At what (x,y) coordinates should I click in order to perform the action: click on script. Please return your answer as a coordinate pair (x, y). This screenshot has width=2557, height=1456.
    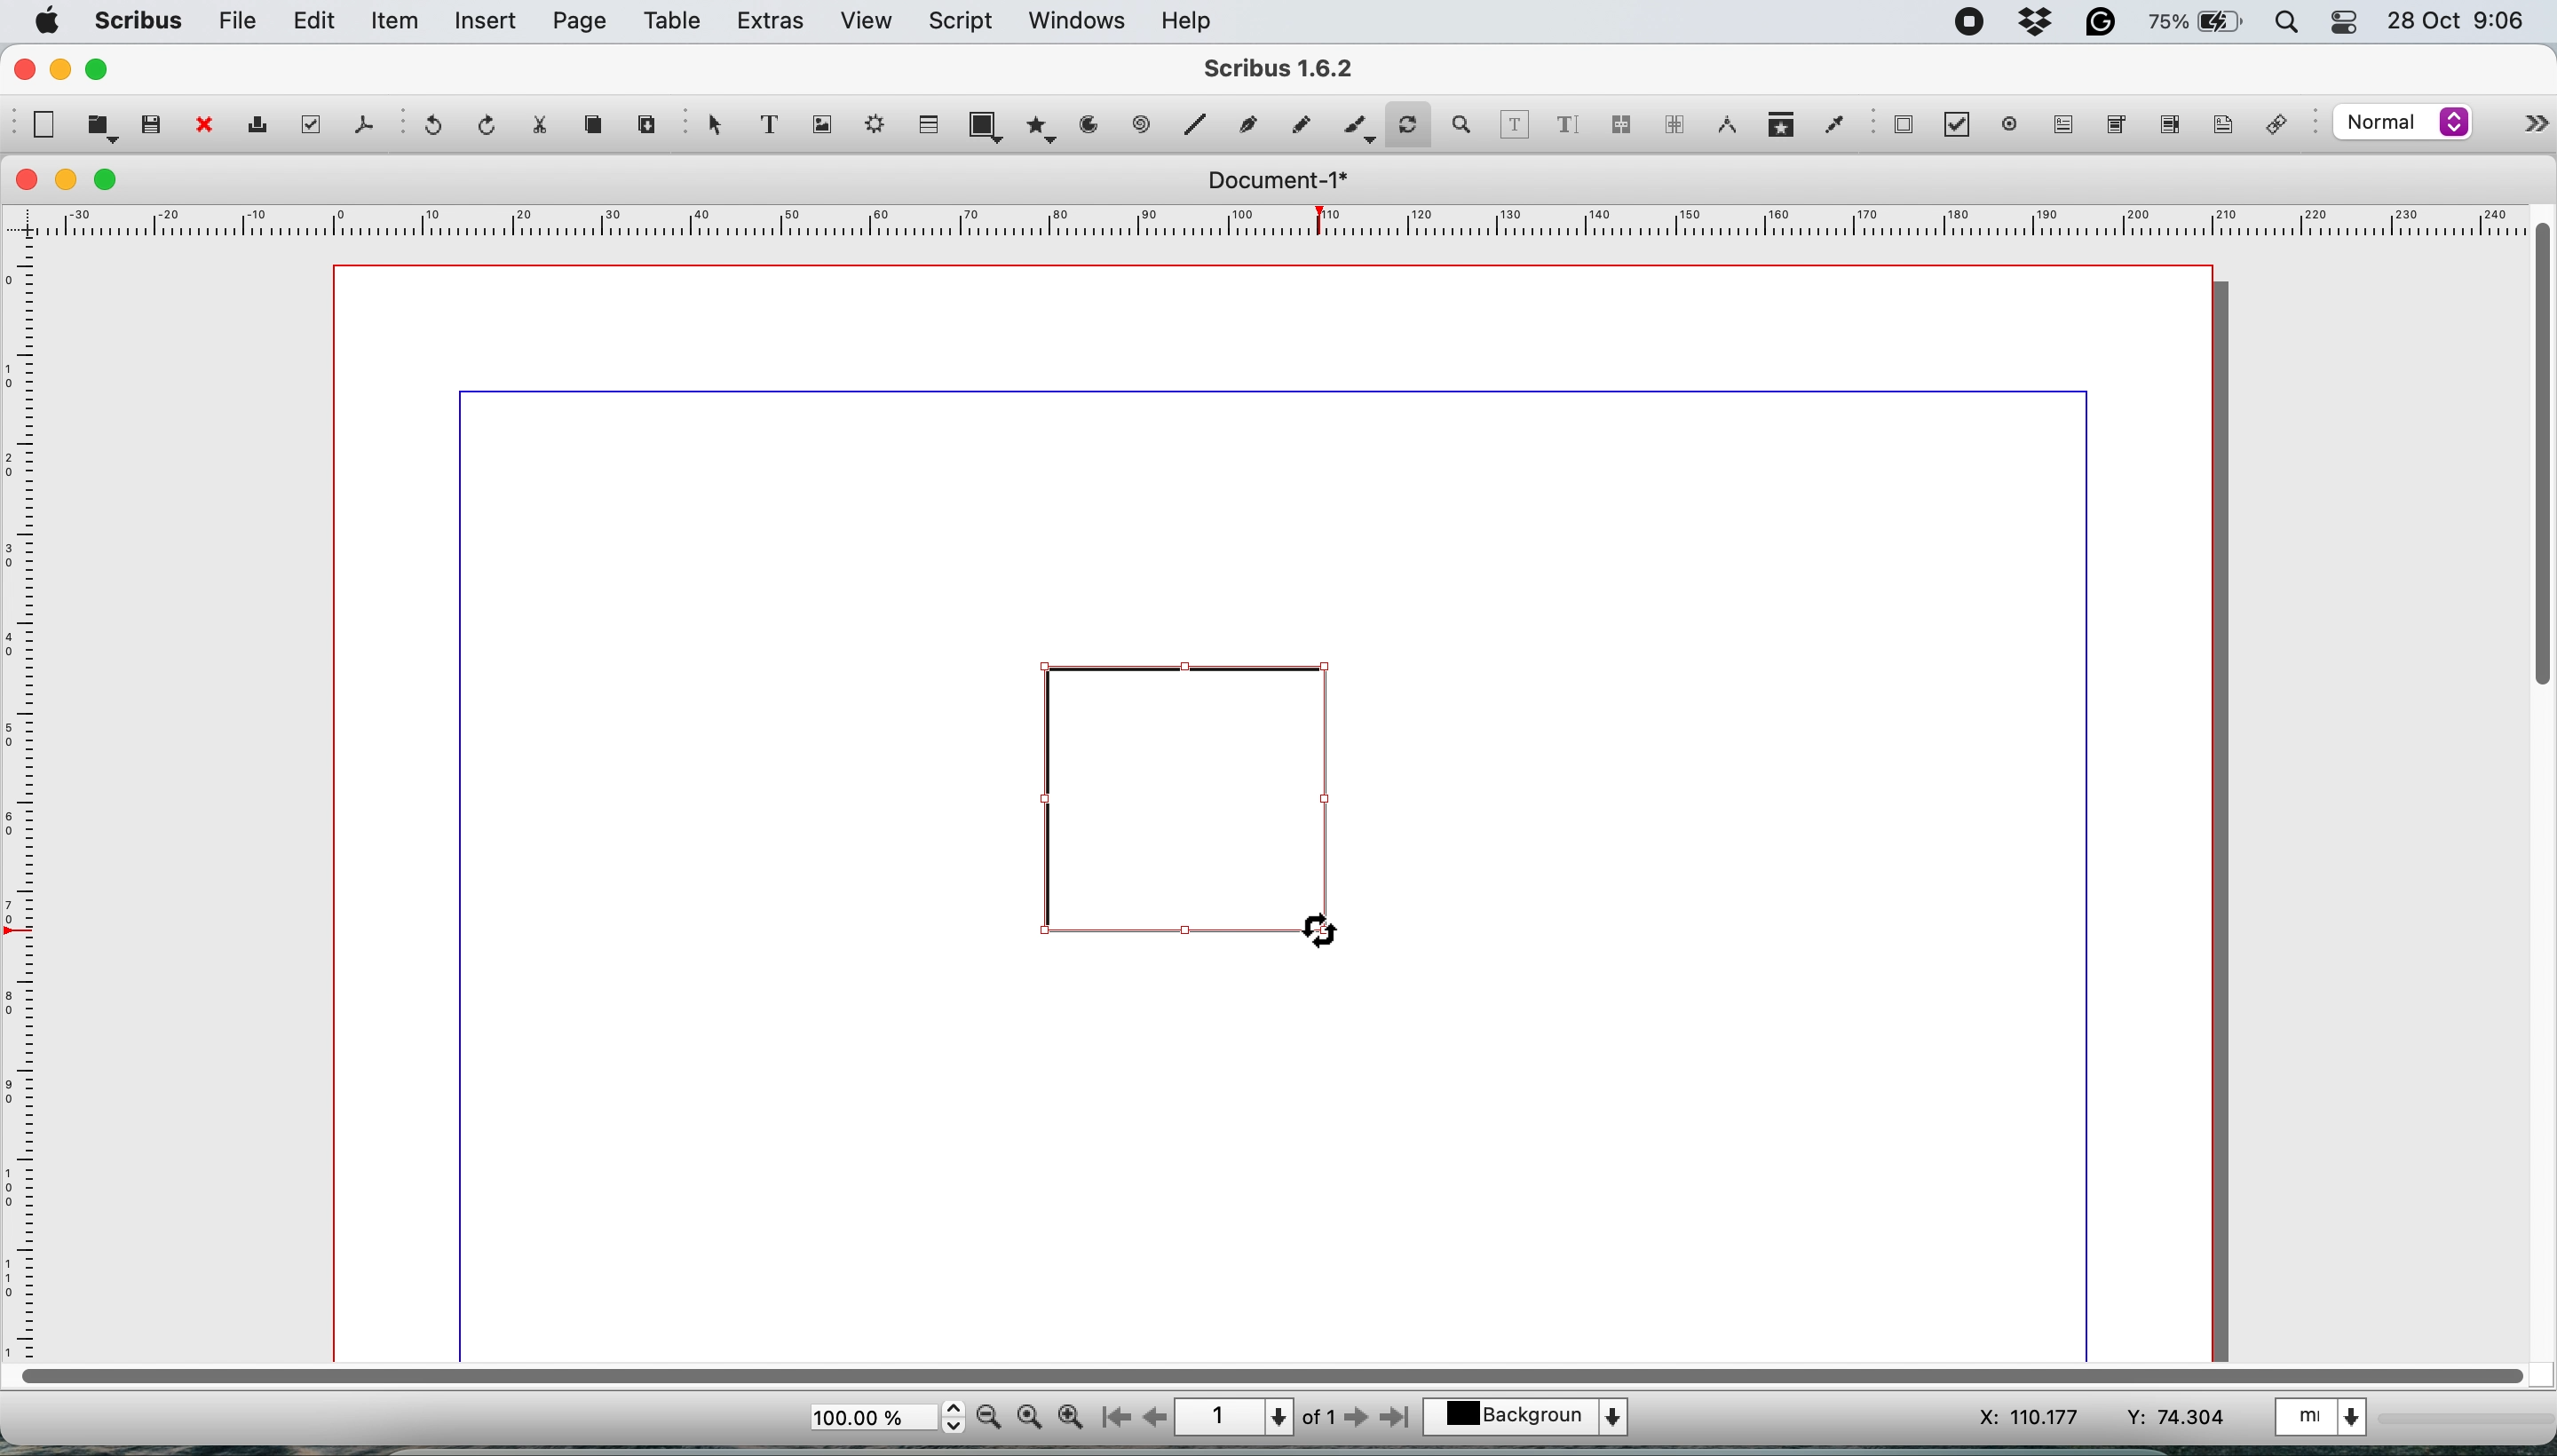
    Looking at the image, I should click on (966, 21).